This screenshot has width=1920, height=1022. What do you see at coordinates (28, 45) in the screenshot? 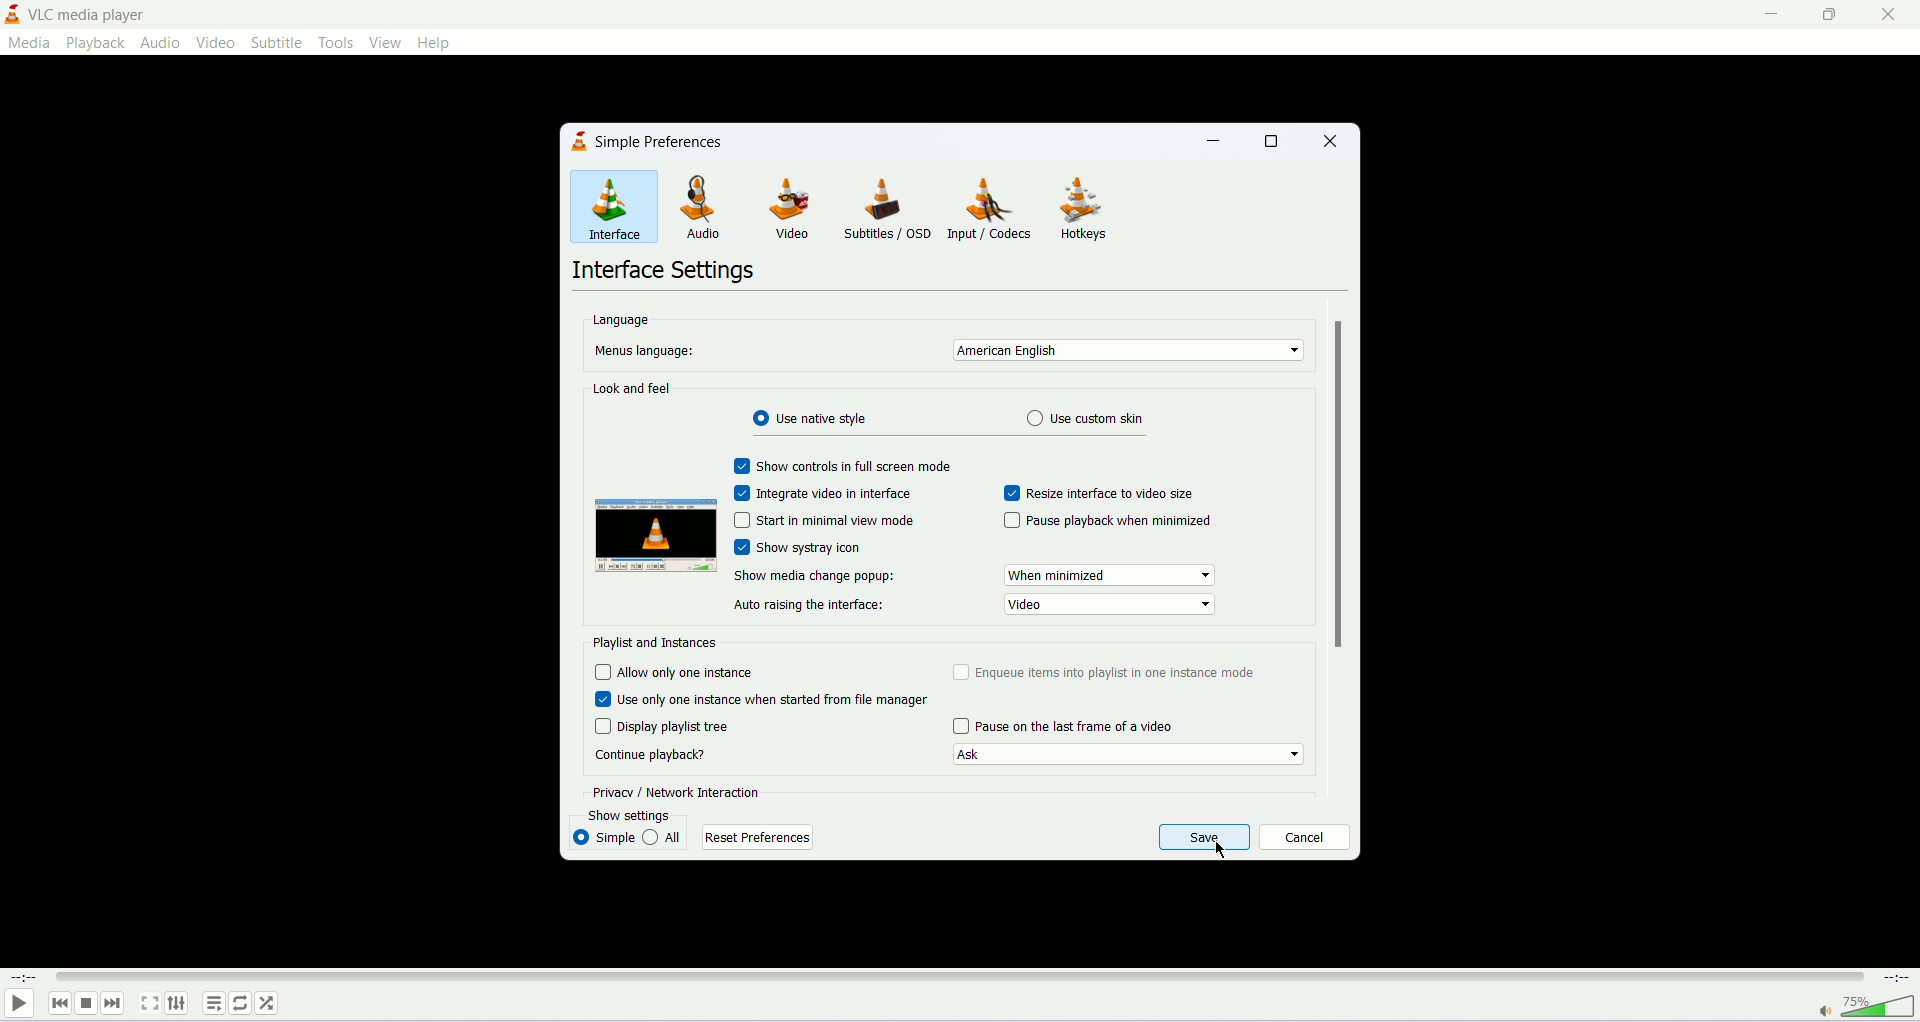
I see `media` at bounding box center [28, 45].